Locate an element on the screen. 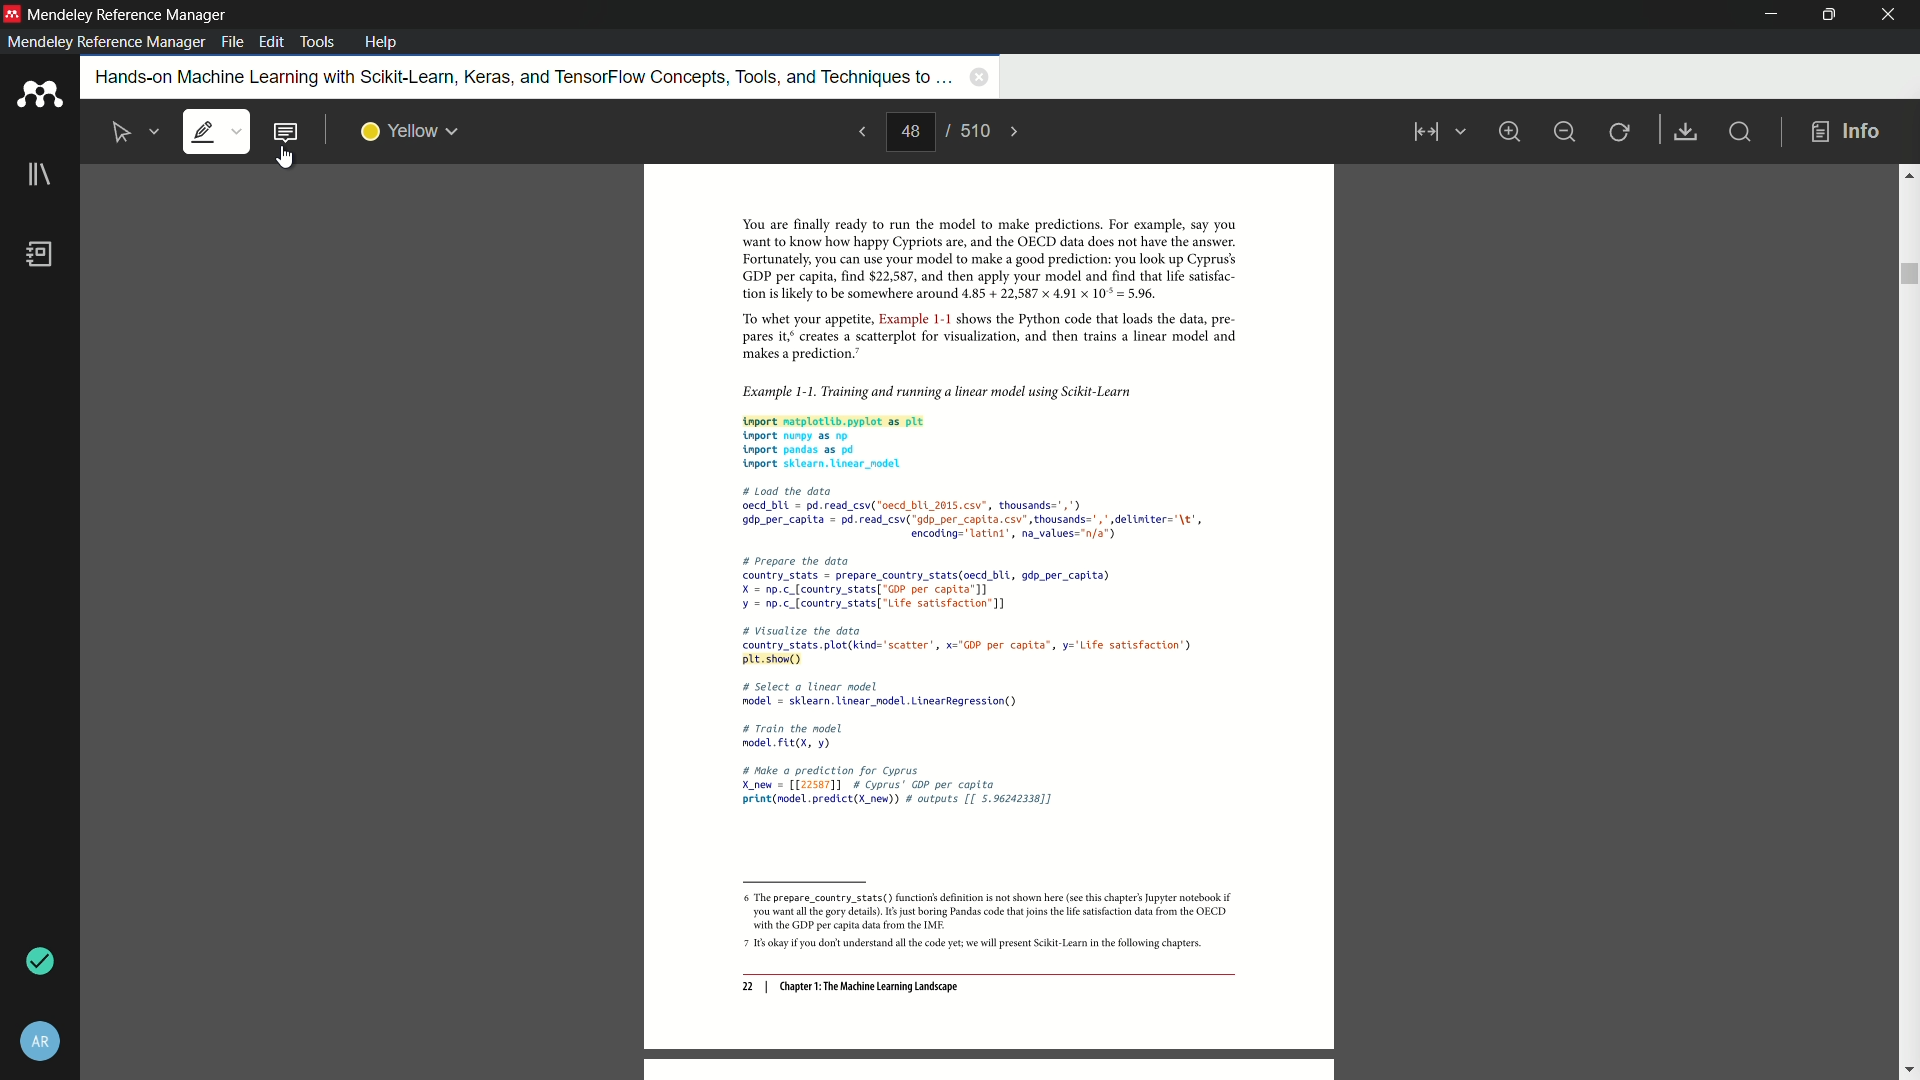  highlight text is selected is located at coordinates (215, 133).